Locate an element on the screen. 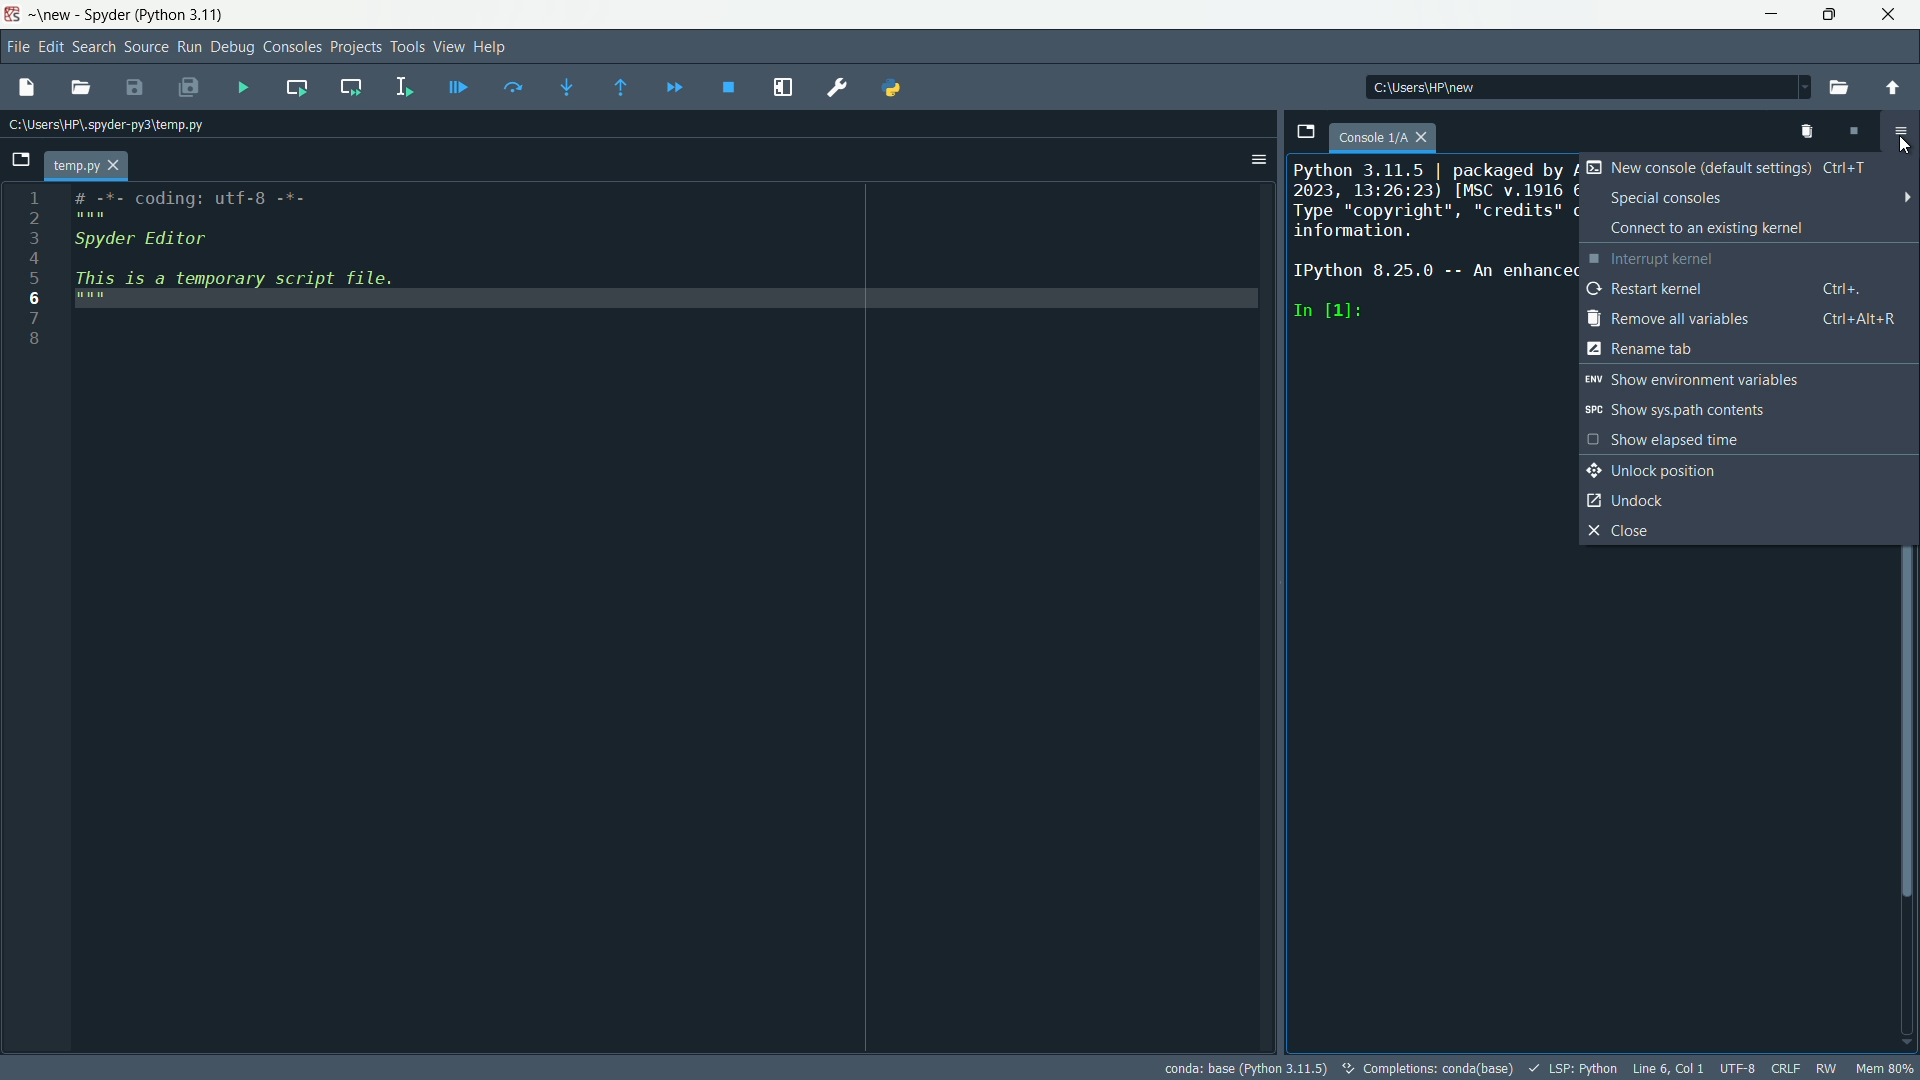  continue execution until next breakpoint is located at coordinates (673, 87).